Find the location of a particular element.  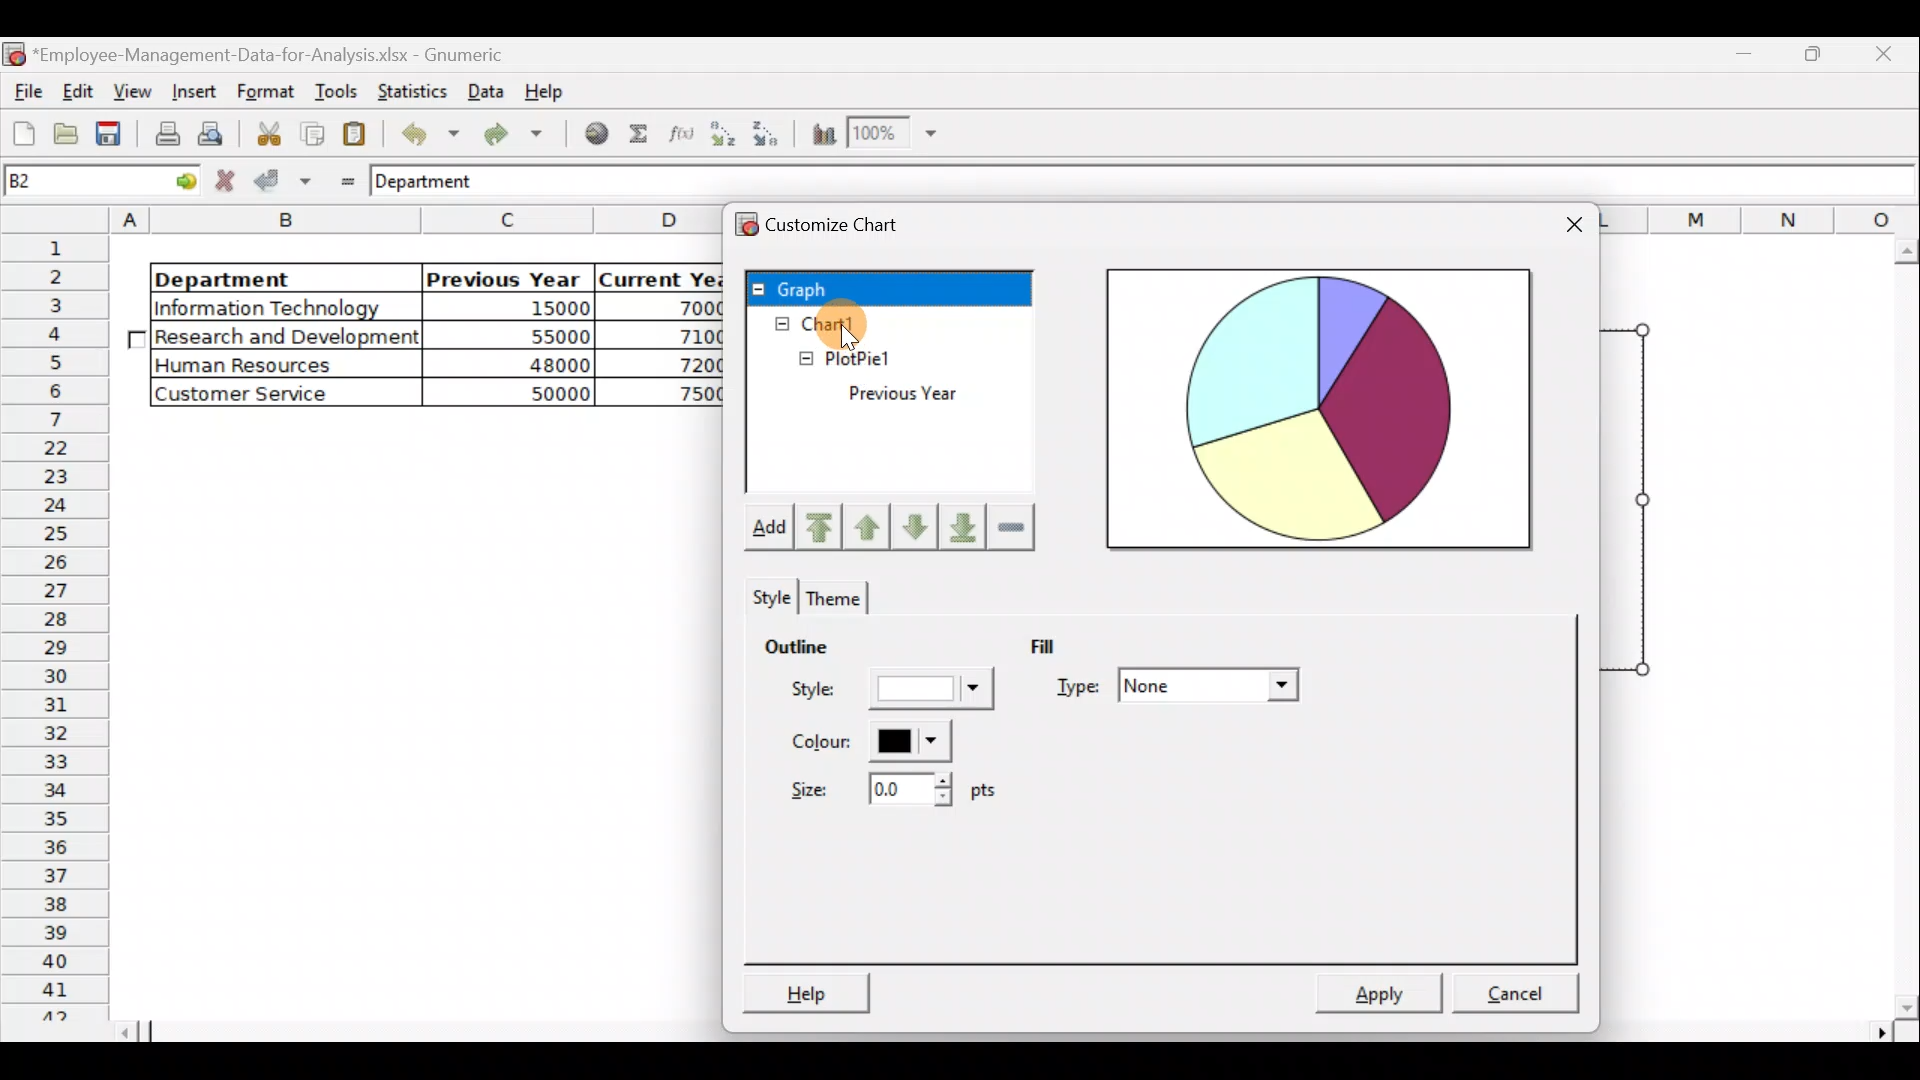

Move upward is located at coordinates (822, 528).